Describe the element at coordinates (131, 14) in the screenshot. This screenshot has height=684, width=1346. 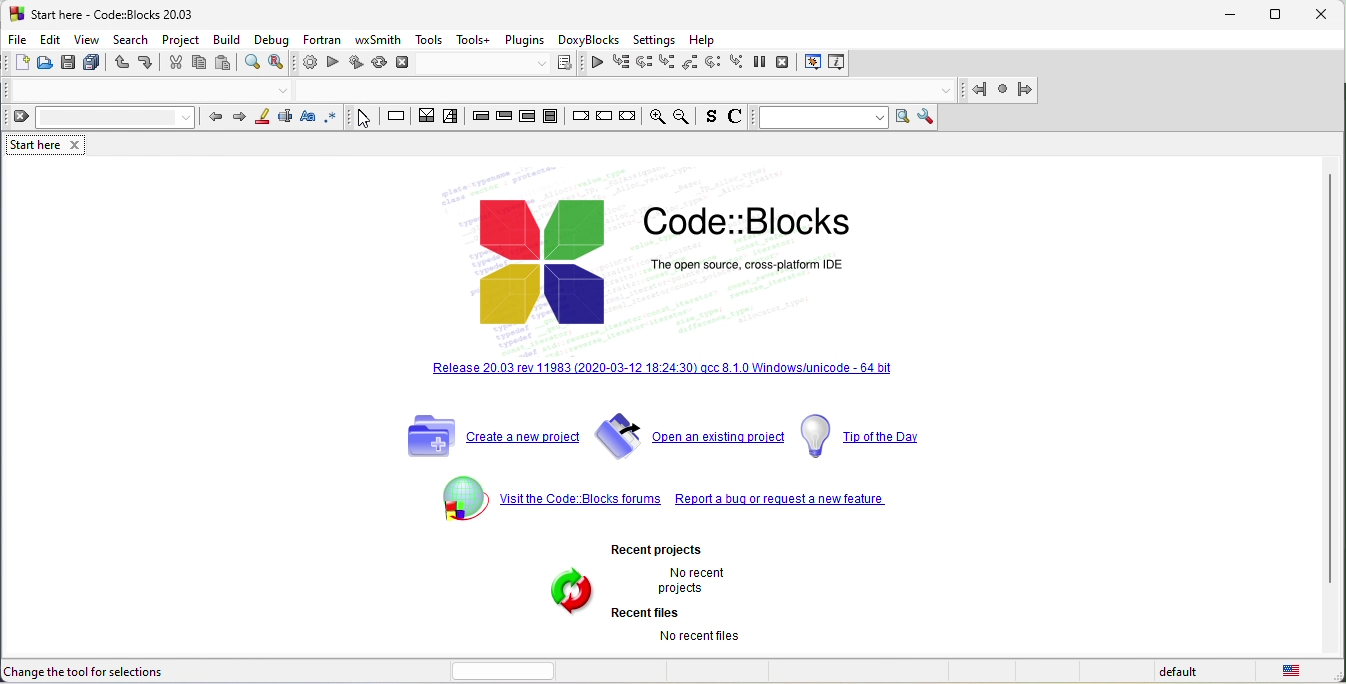
I see `start here-code blocks-20 03` at that location.